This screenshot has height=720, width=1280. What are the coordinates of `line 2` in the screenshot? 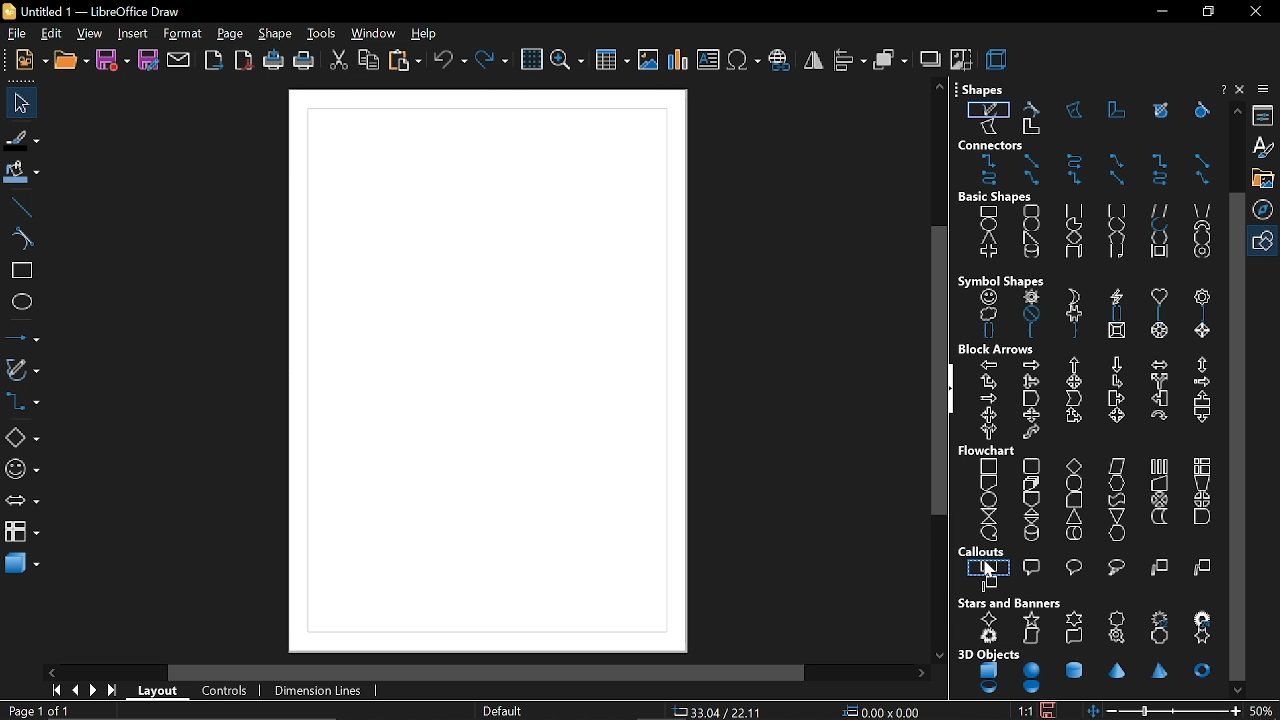 It's located at (1203, 569).